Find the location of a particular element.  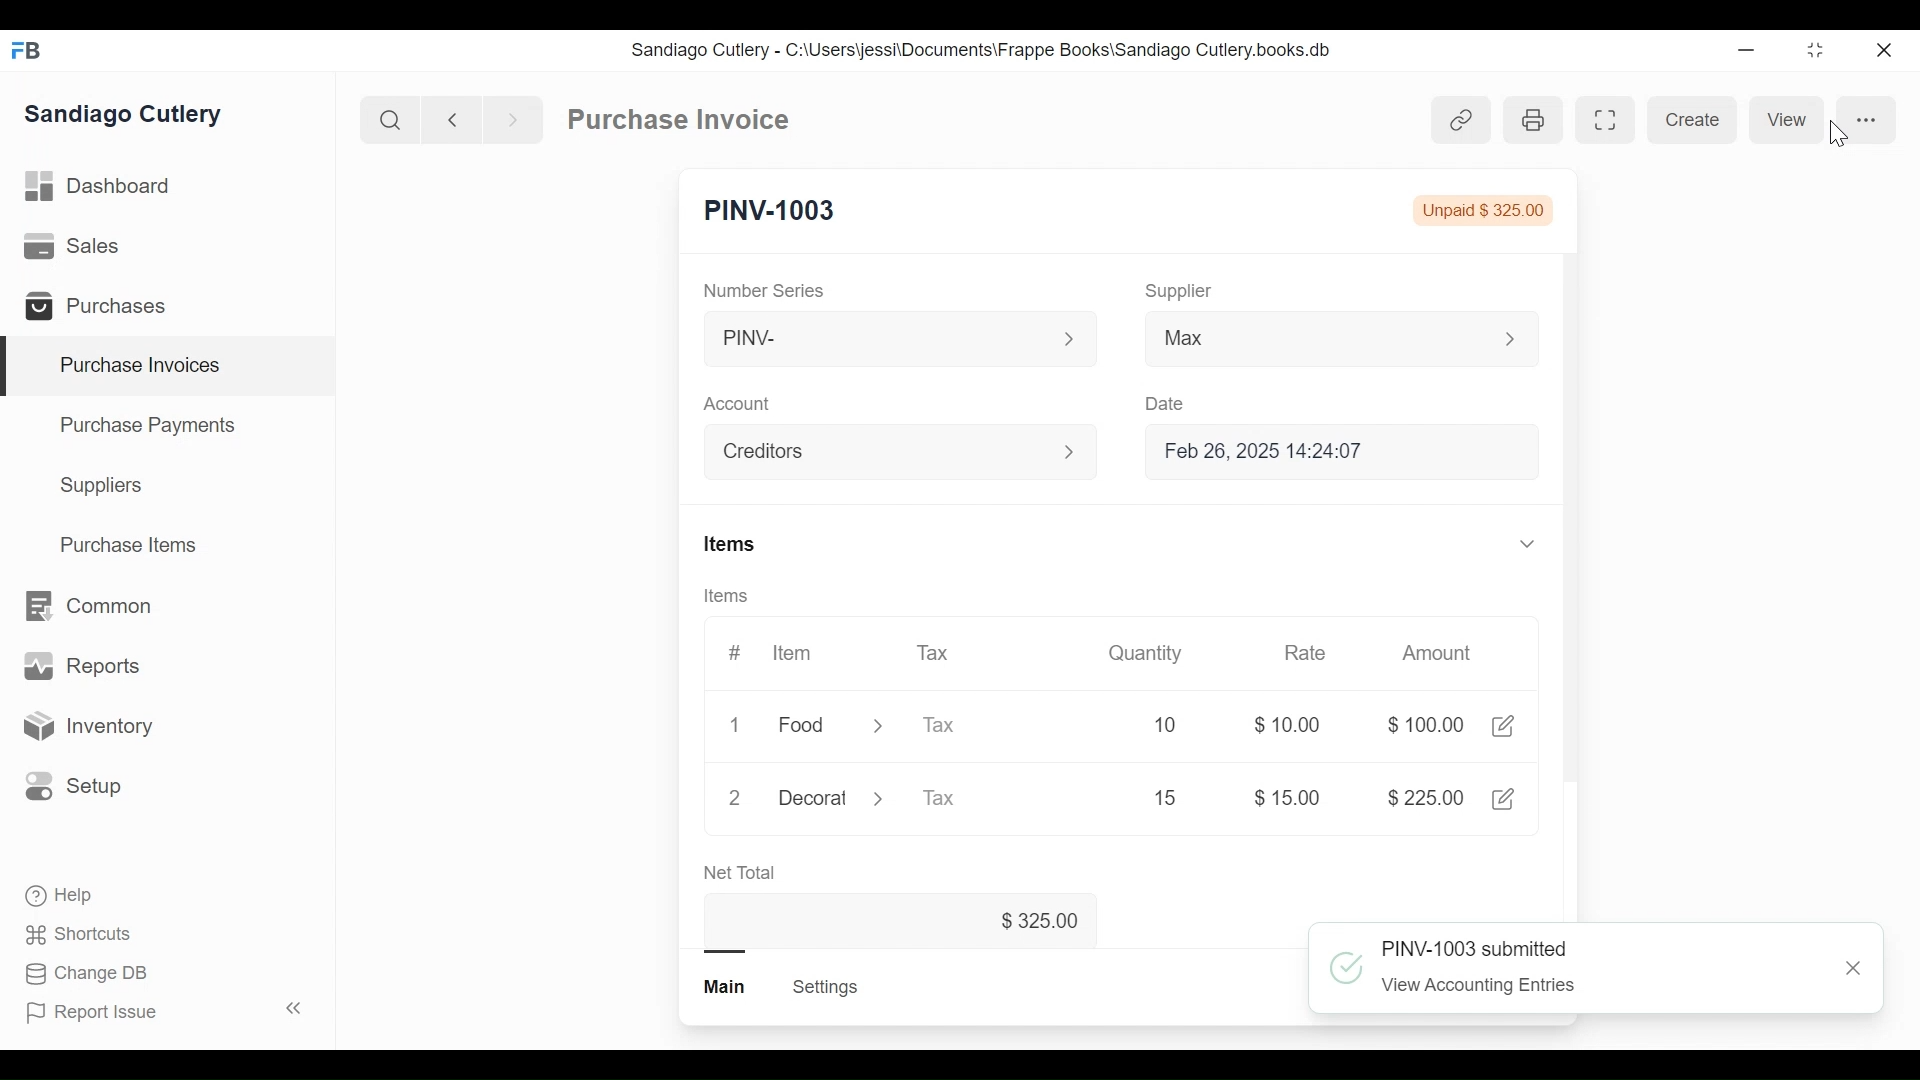

Quantity is located at coordinates (1143, 653).